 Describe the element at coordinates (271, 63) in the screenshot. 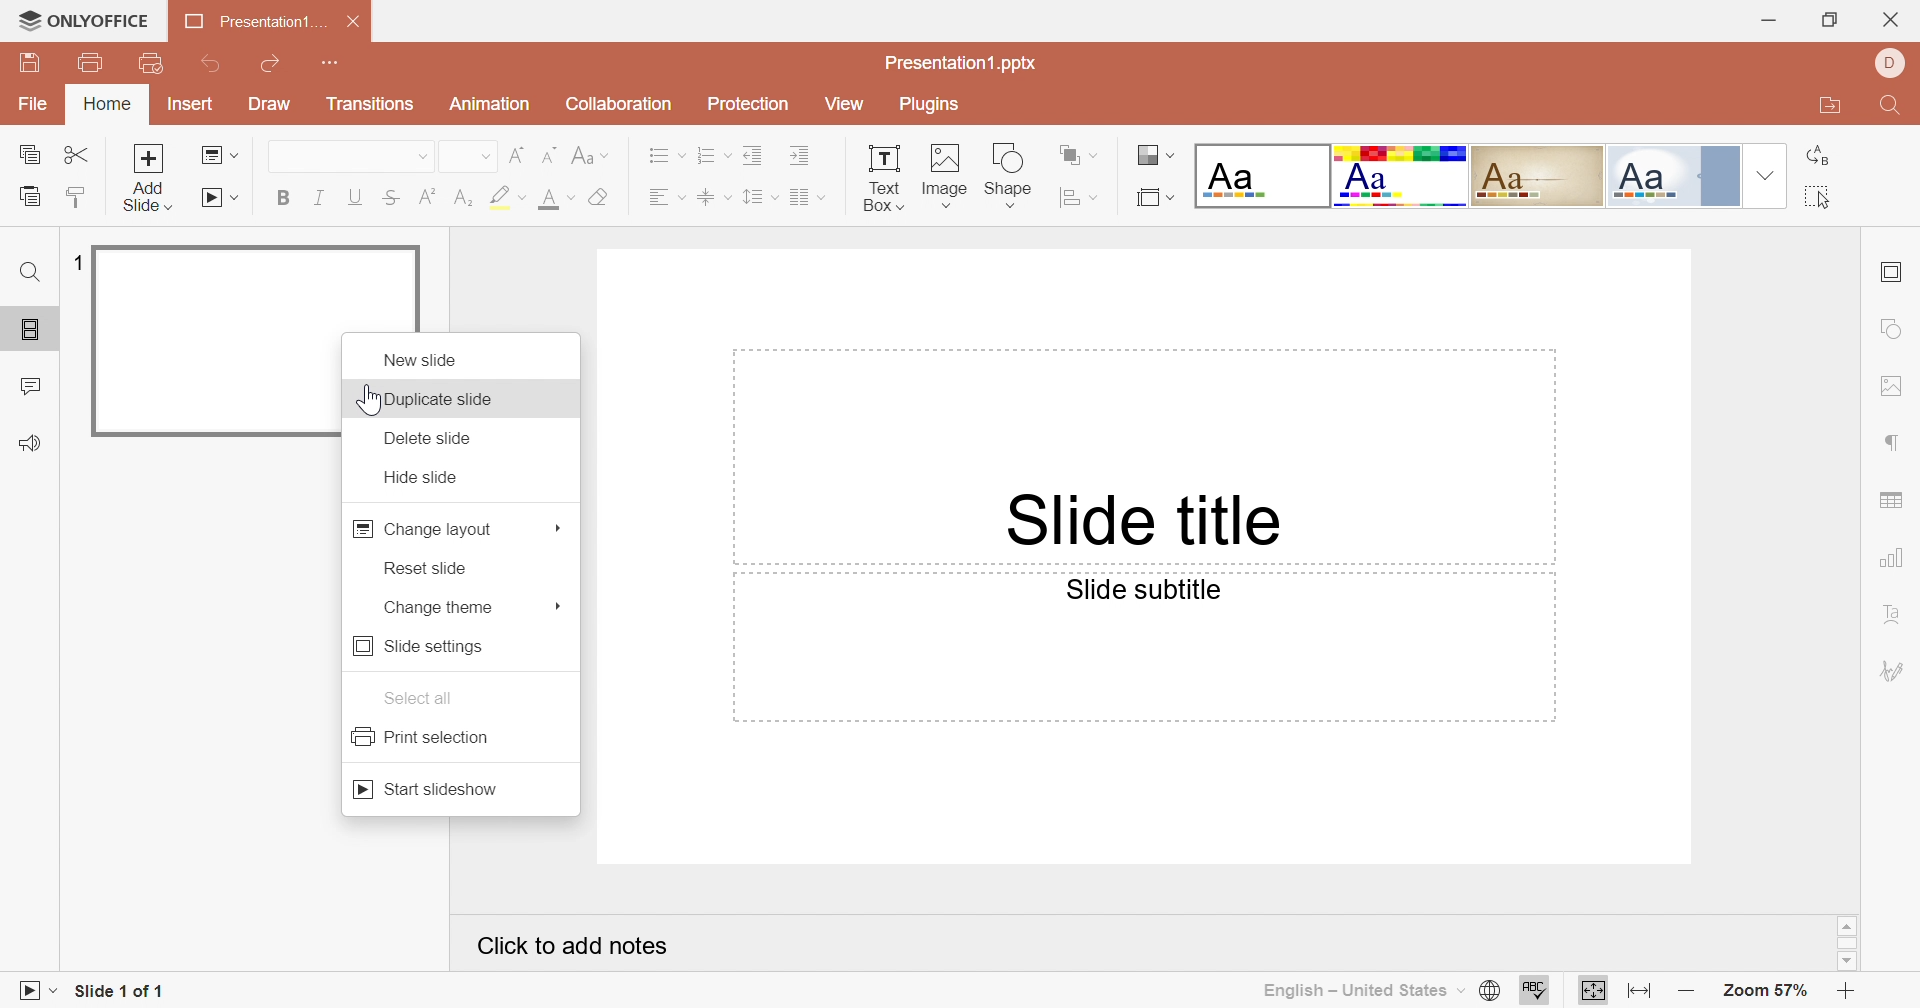

I see `Redo` at that location.